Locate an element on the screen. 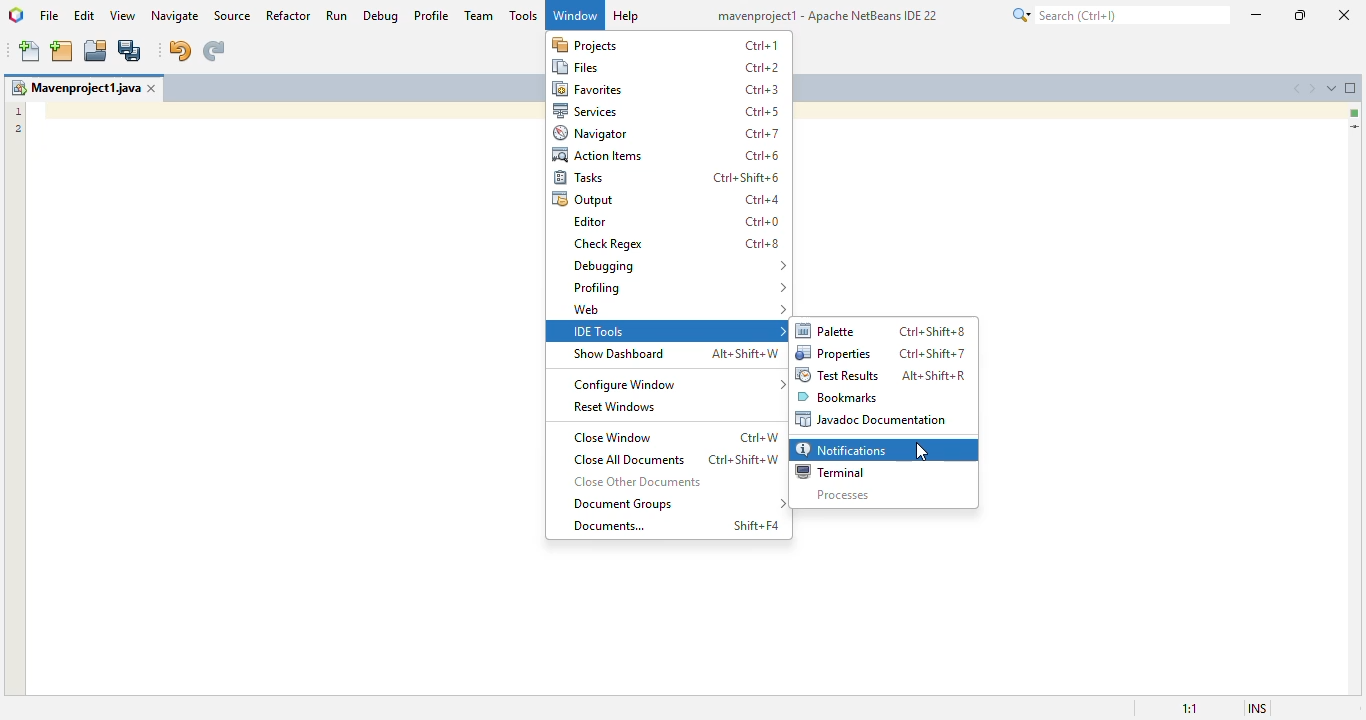  output is located at coordinates (583, 199).